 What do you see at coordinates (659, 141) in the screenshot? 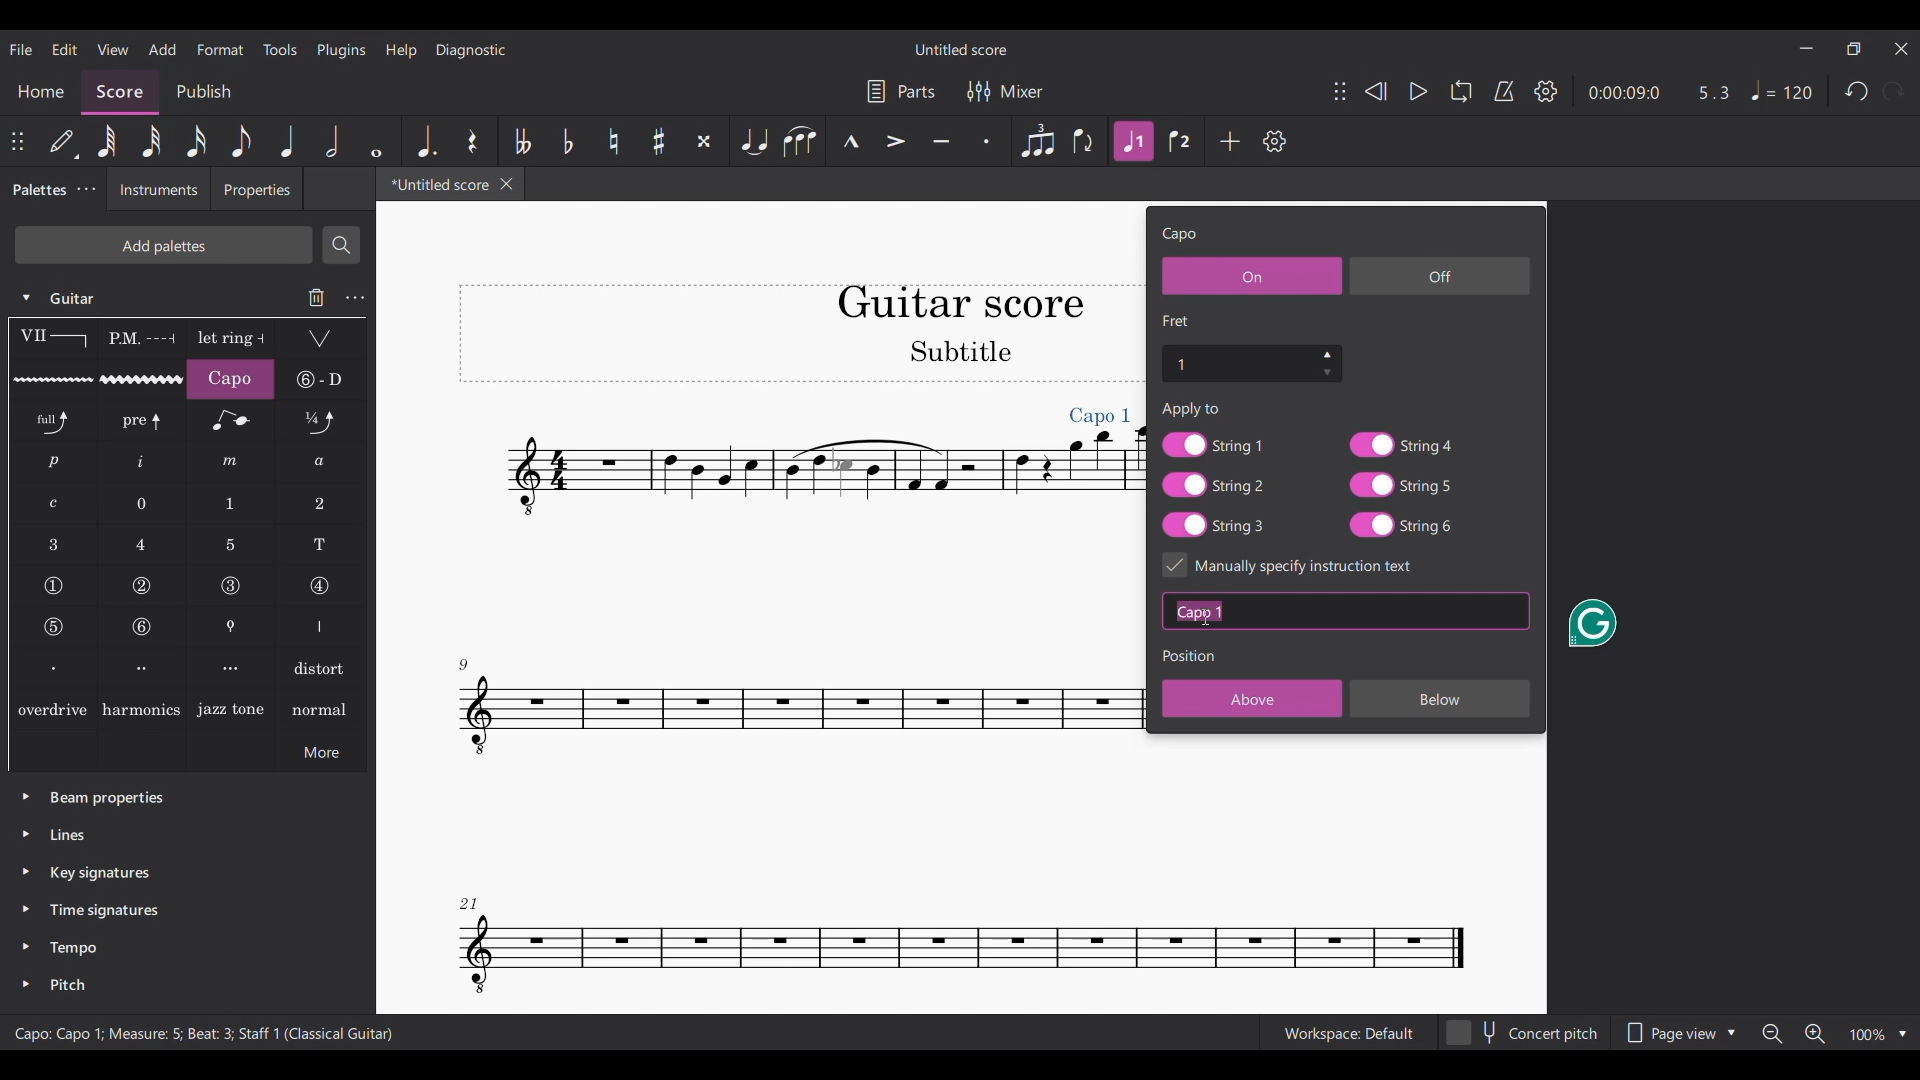
I see `Toggle sharp` at bounding box center [659, 141].